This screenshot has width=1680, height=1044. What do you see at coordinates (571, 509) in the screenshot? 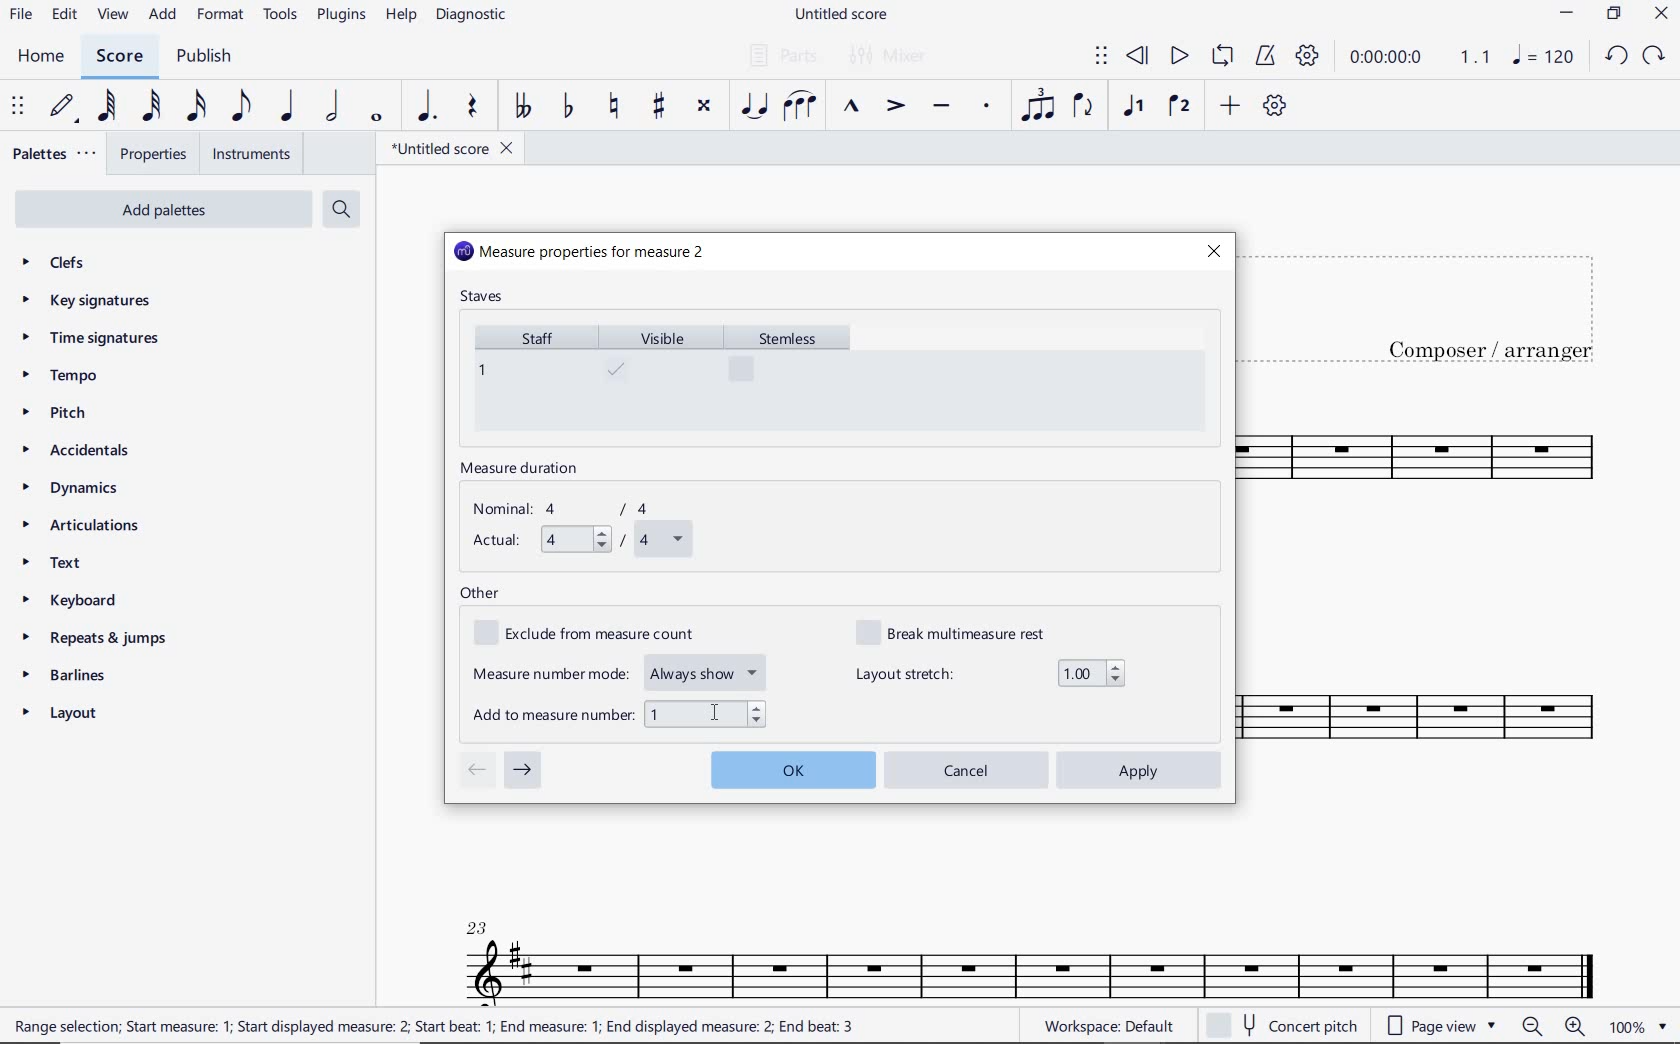
I see `nominal` at bounding box center [571, 509].